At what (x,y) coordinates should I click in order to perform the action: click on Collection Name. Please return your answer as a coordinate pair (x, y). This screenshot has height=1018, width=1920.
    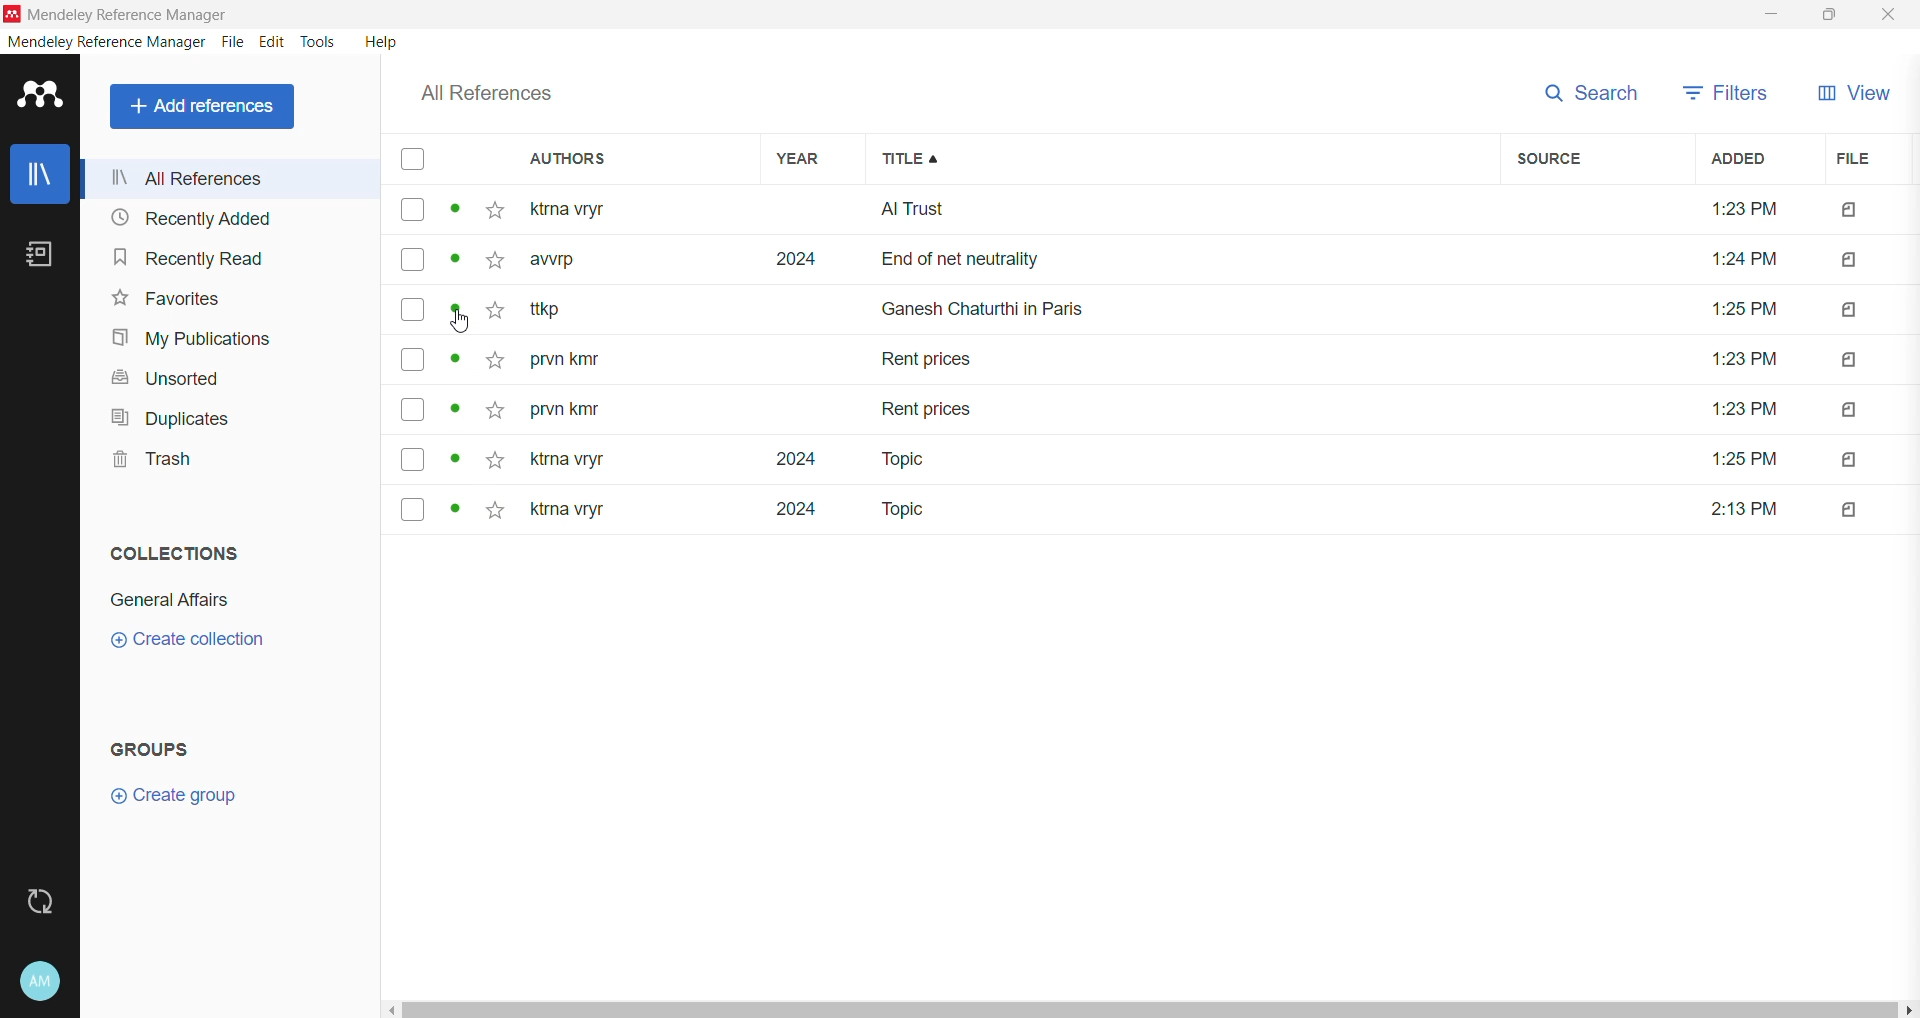
    Looking at the image, I should click on (174, 597).